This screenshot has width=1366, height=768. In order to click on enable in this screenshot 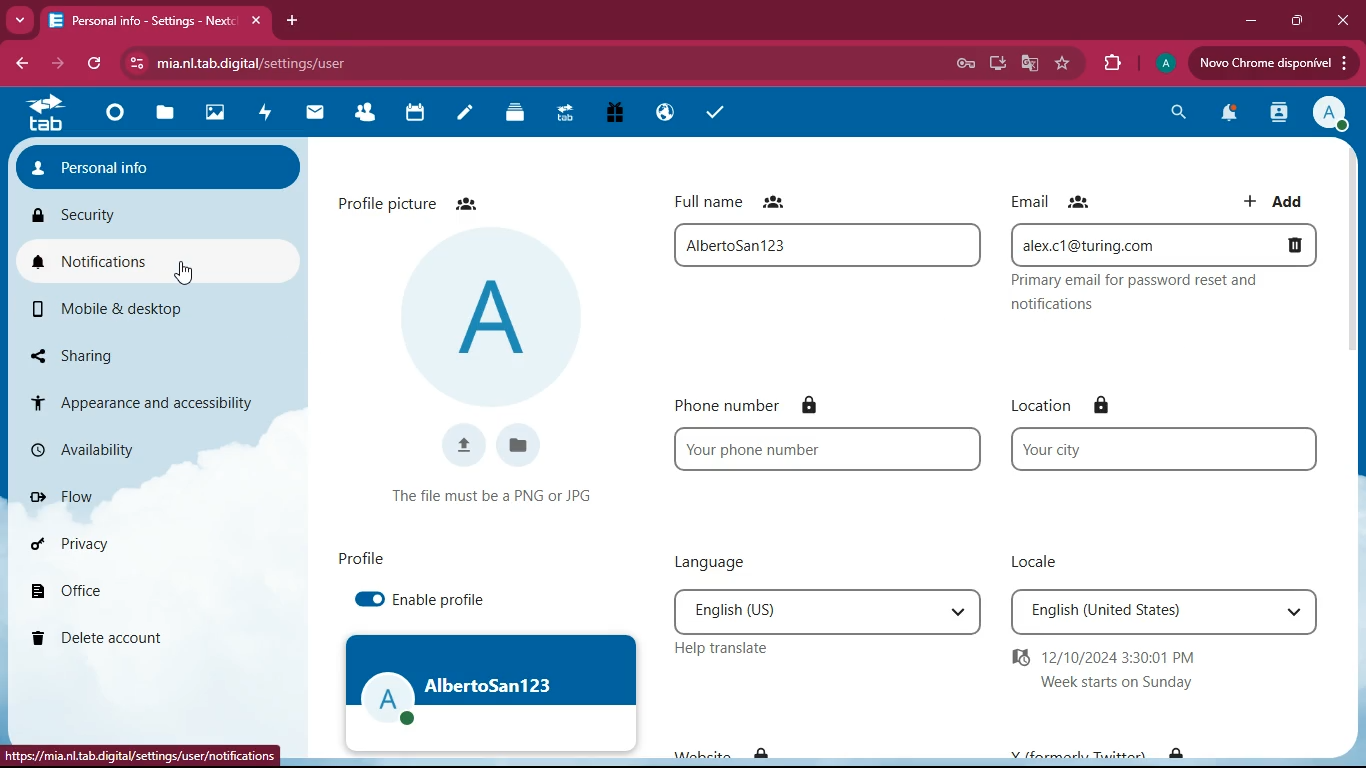, I will do `click(371, 597)`.